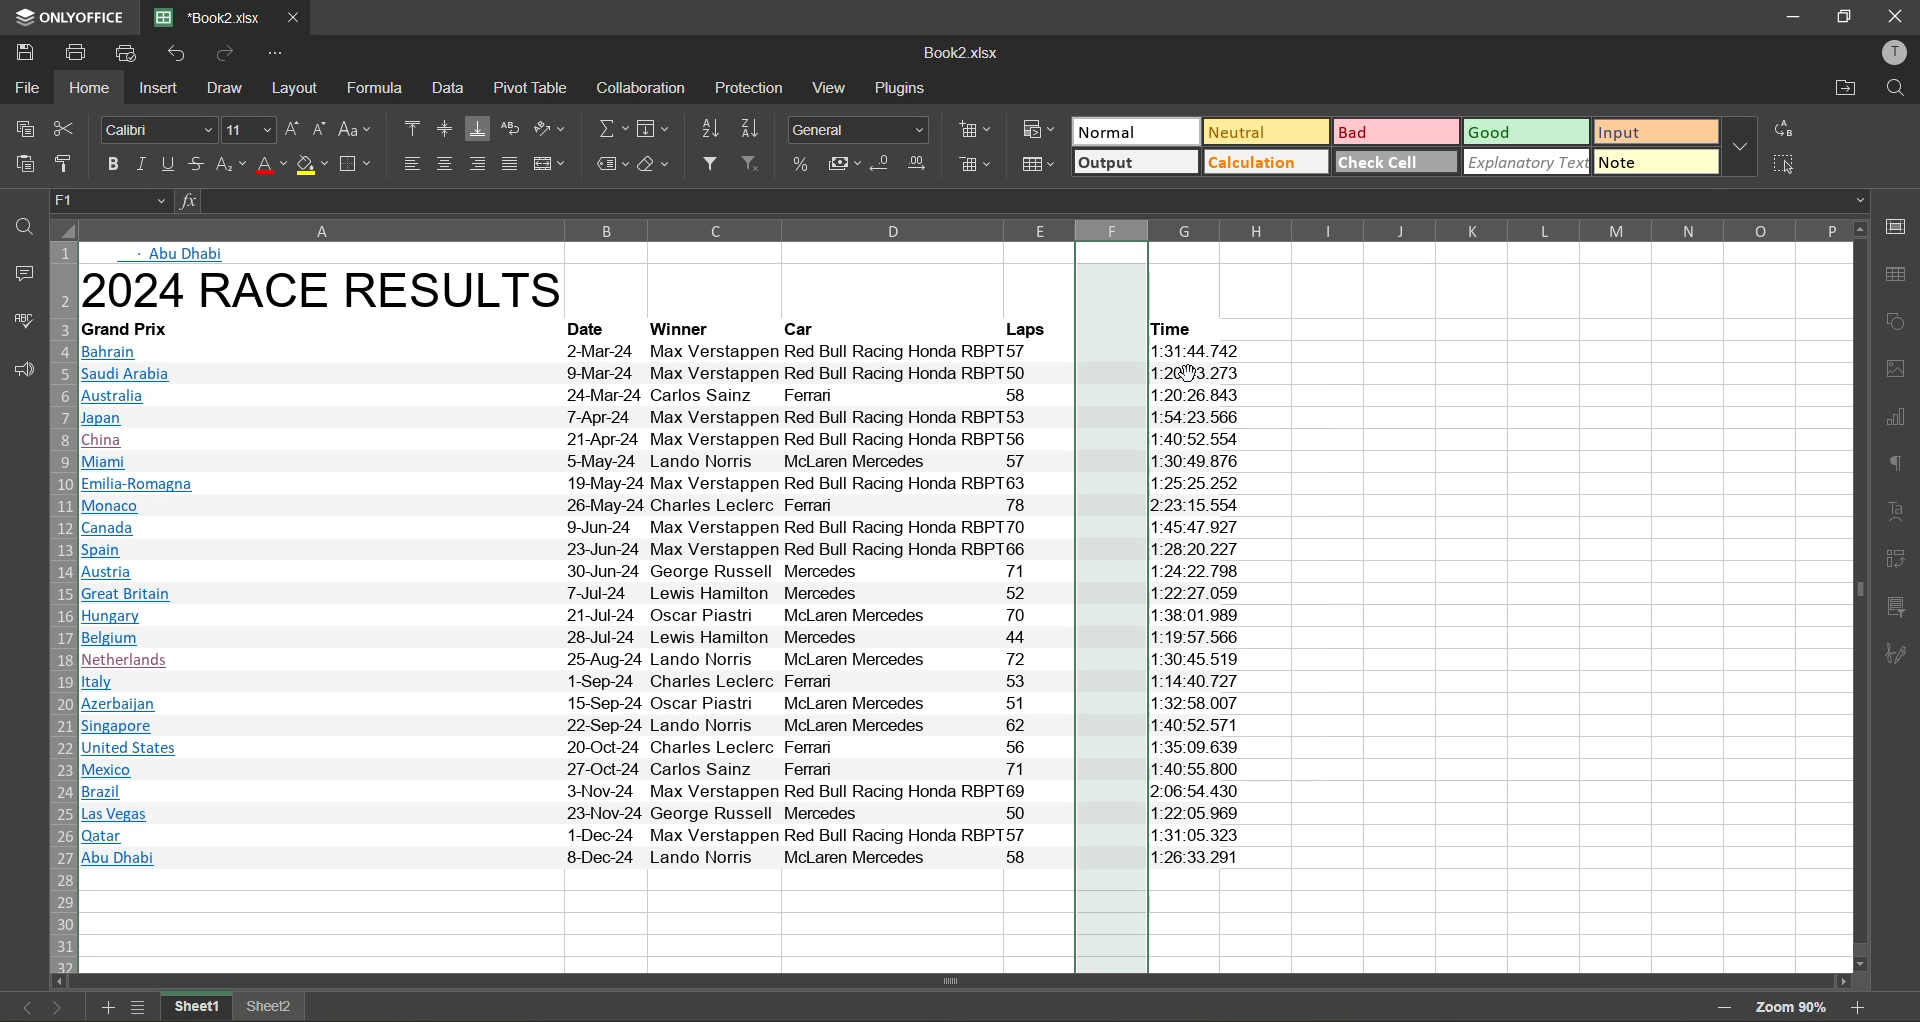  What do you see at coordinates (1656, 163) in the screenshot?
I see `note` at bounding box center [1656, 163].